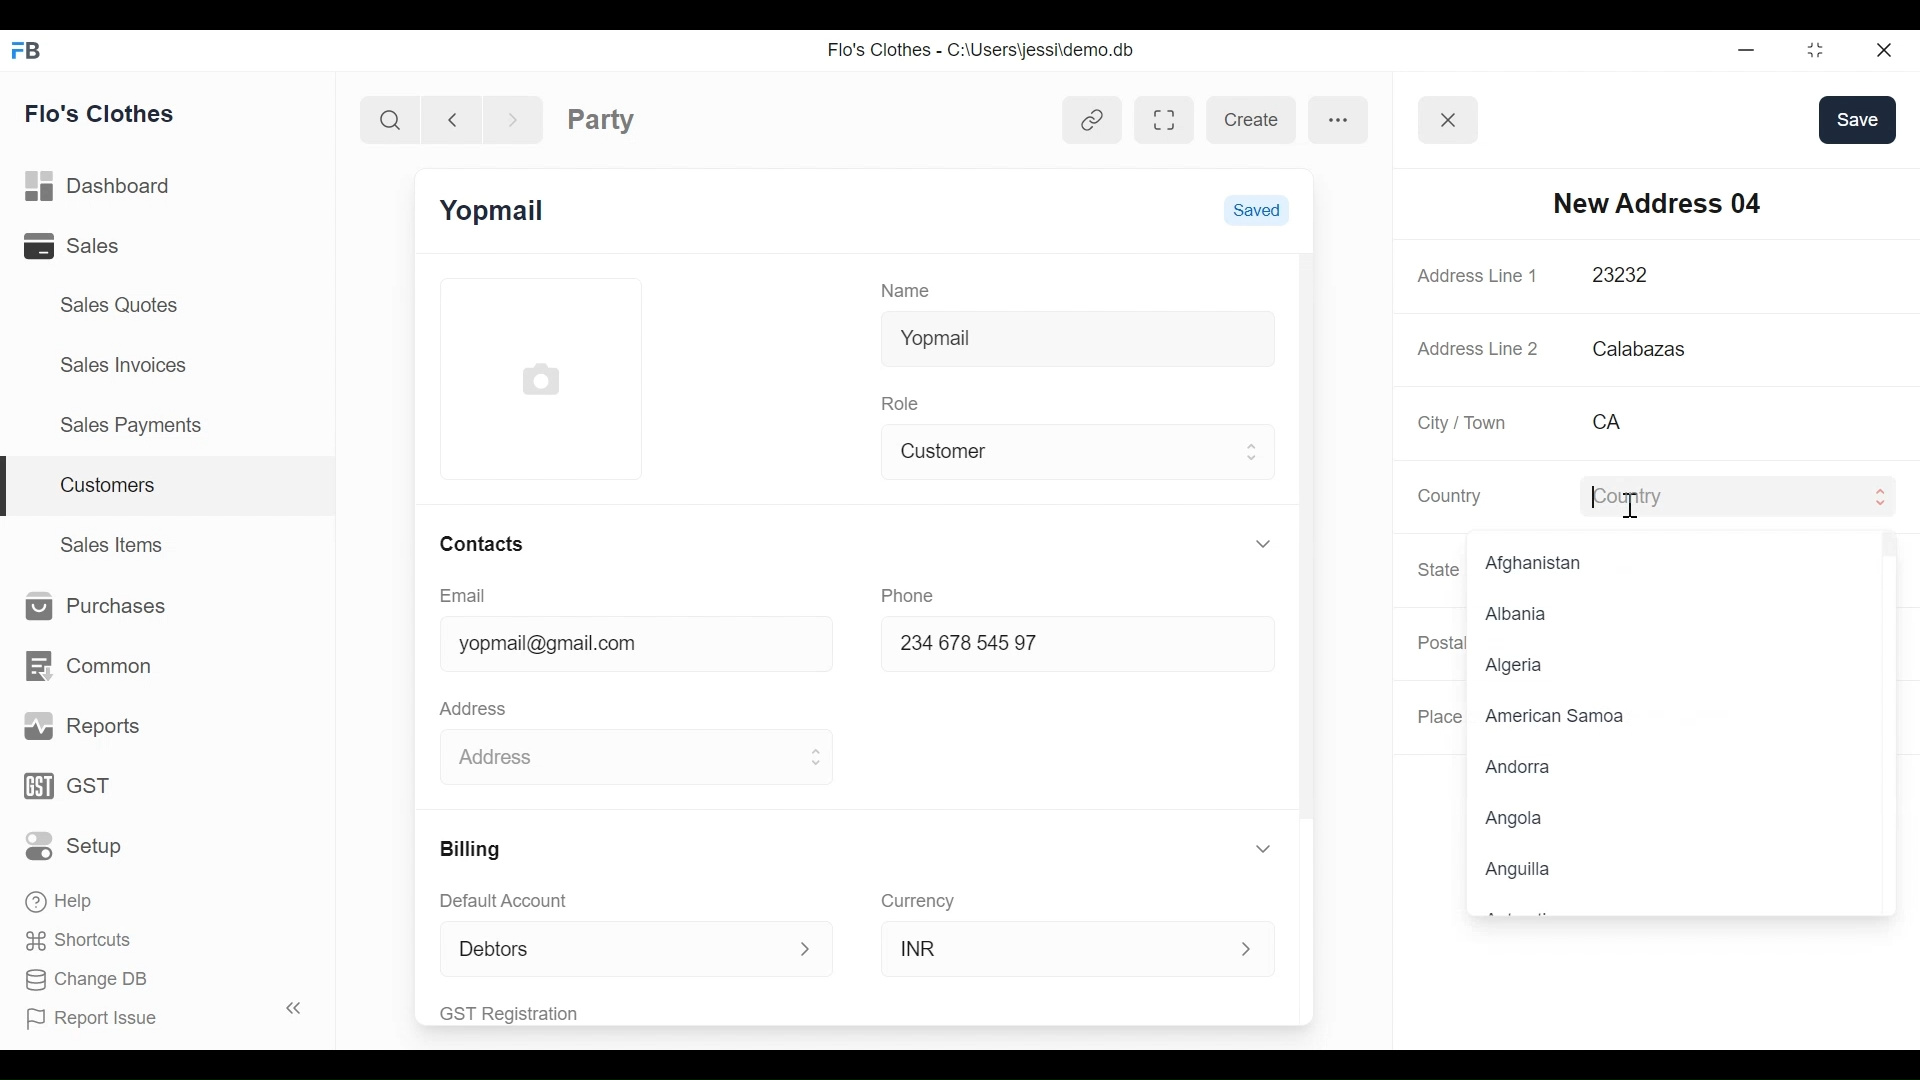 This screenshot has height=1080, width=1920. I want to click on Andorra, so click(1524, 765).